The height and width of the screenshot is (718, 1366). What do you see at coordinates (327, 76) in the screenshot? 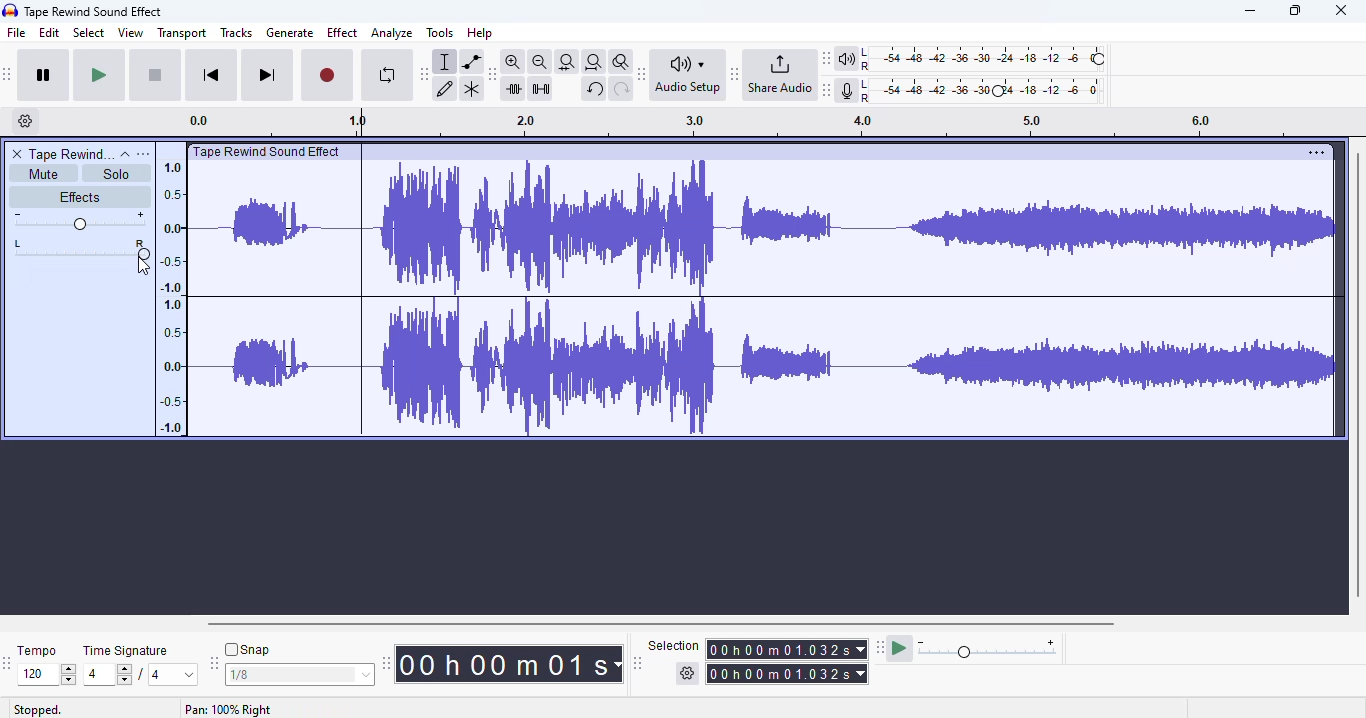
I see `record` at bounding box center [327, 76].